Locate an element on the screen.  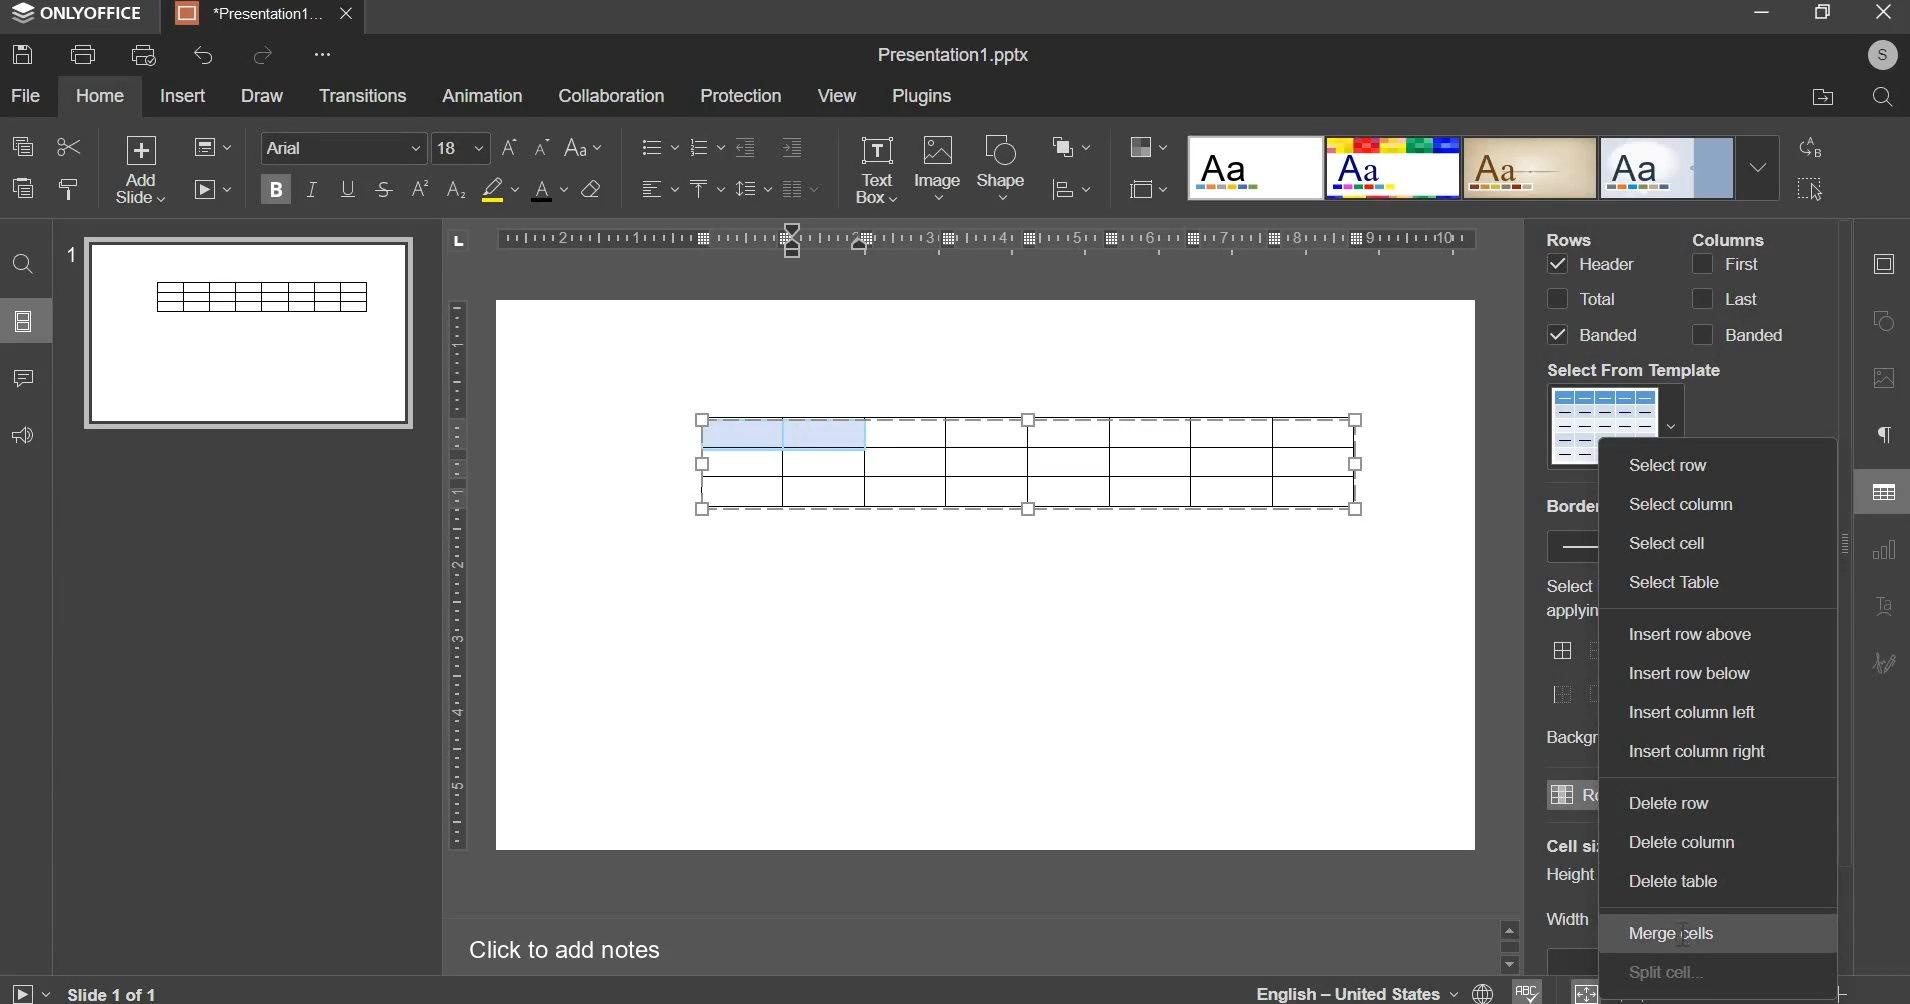
plugins is located at coordinates (923, 96).